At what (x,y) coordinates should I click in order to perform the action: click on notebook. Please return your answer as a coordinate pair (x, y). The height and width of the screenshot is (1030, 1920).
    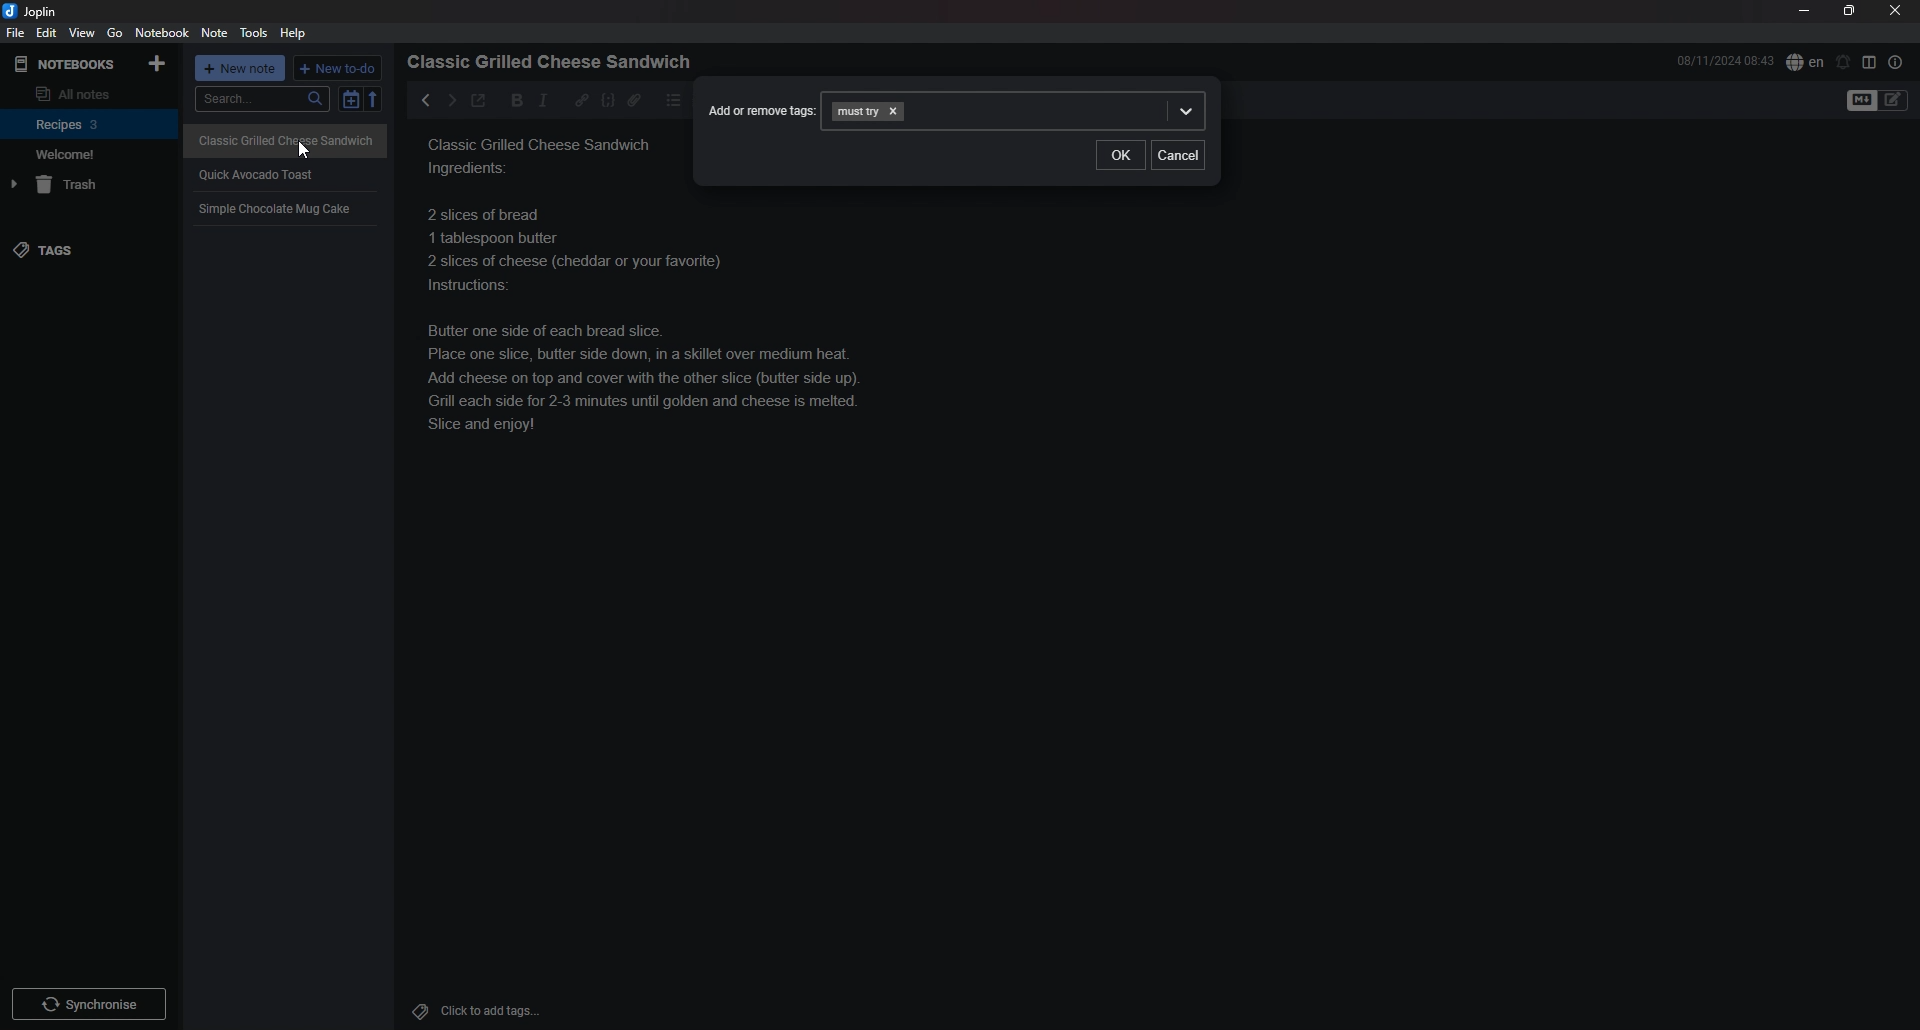
    Looking at the image, I should click on (88, 154).